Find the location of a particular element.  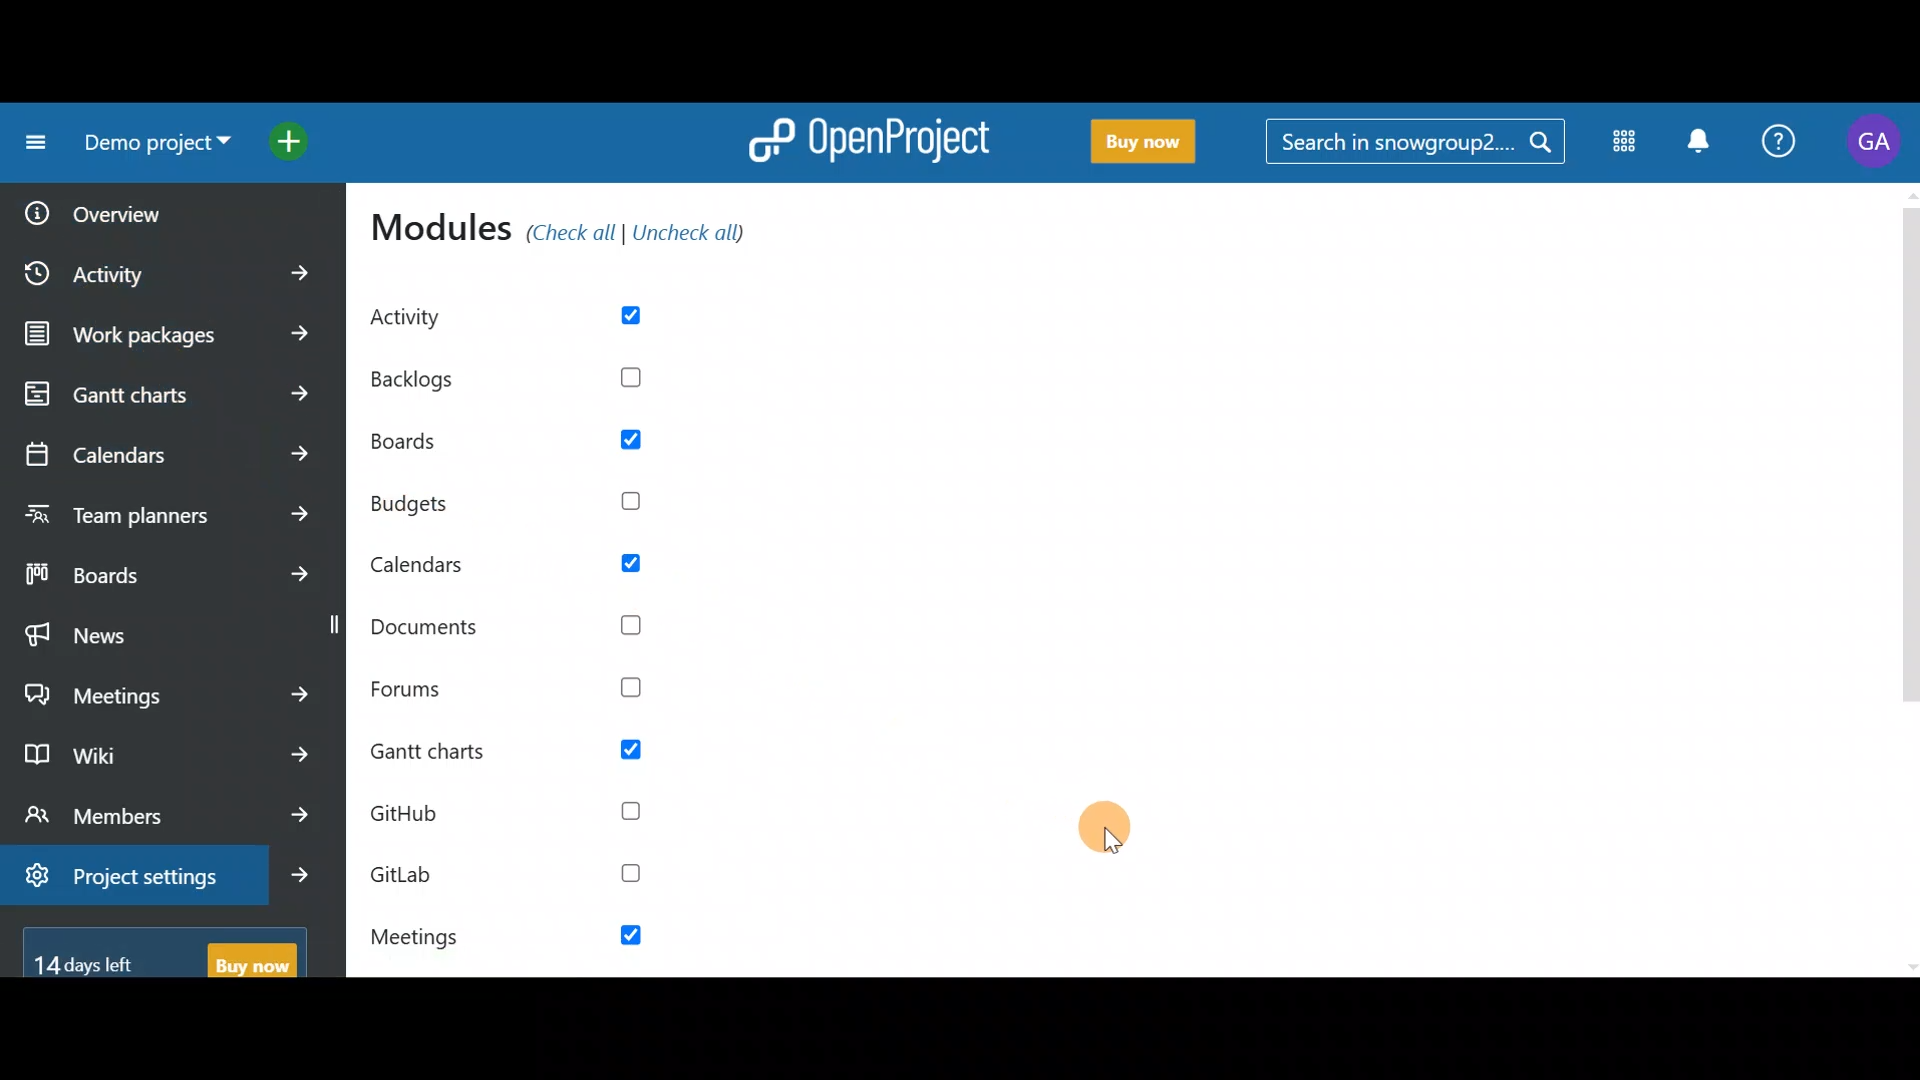

Meetings is located at coordinates (168, 693).